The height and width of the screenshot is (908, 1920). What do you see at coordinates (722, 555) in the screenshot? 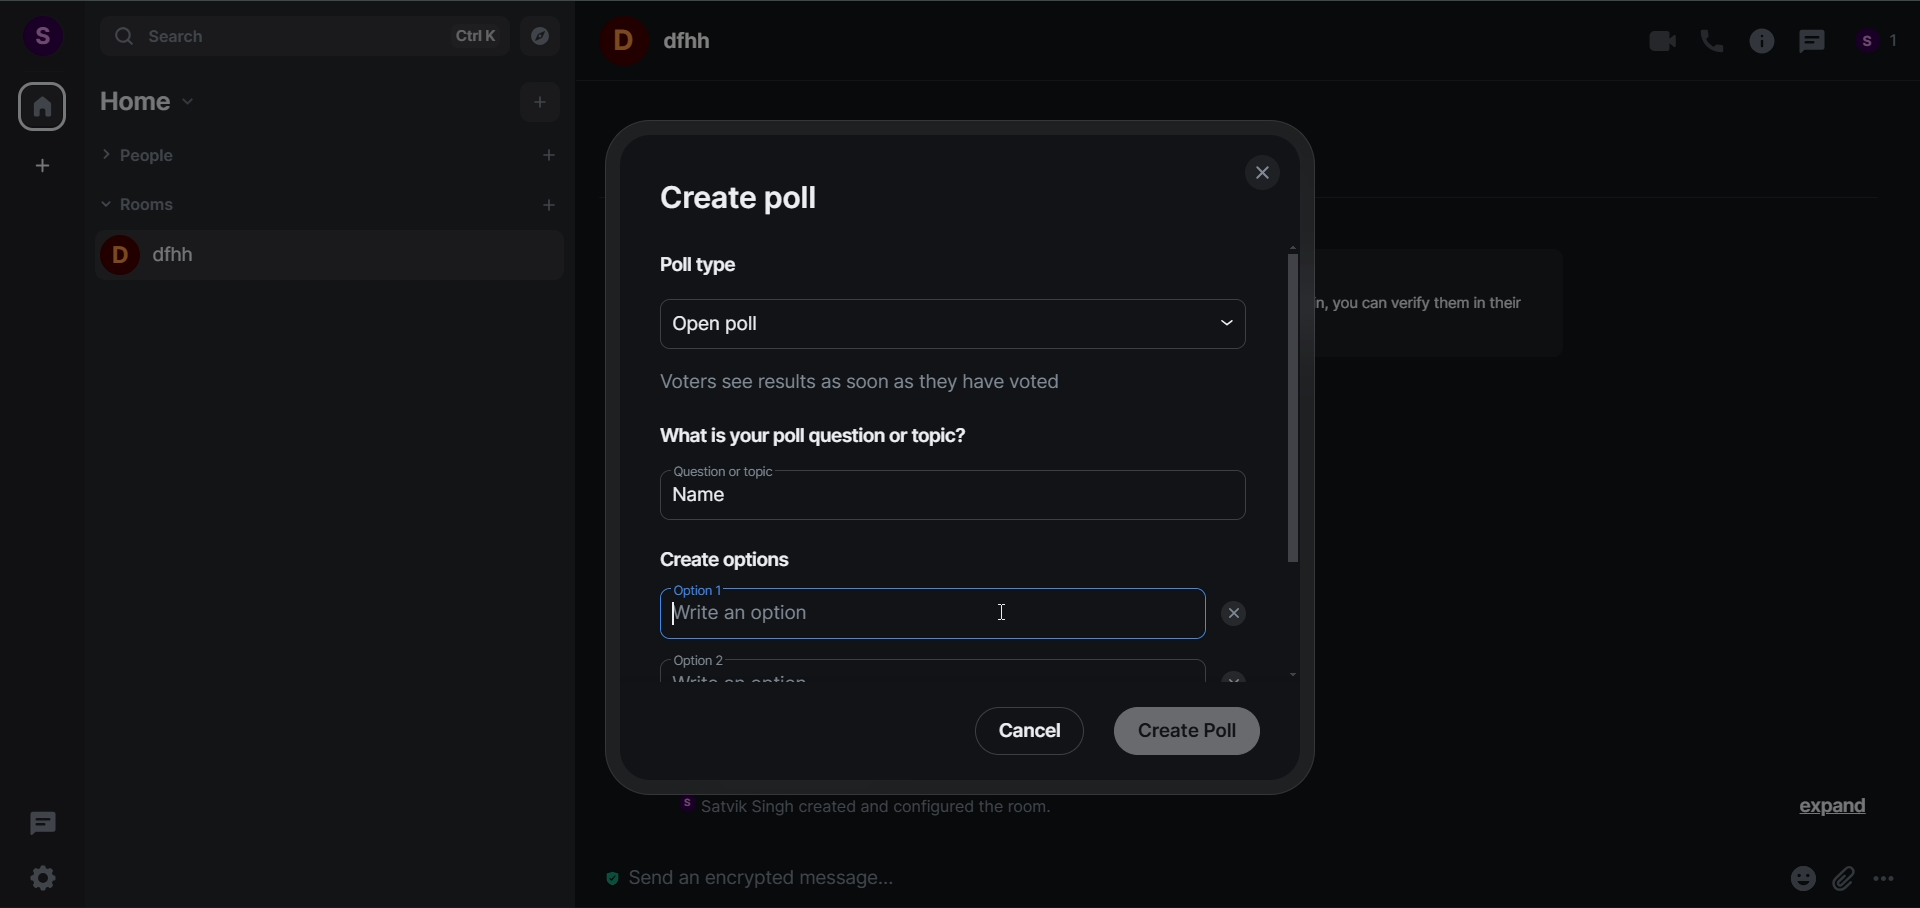
I see `create options` at bounding box center [722, 555].